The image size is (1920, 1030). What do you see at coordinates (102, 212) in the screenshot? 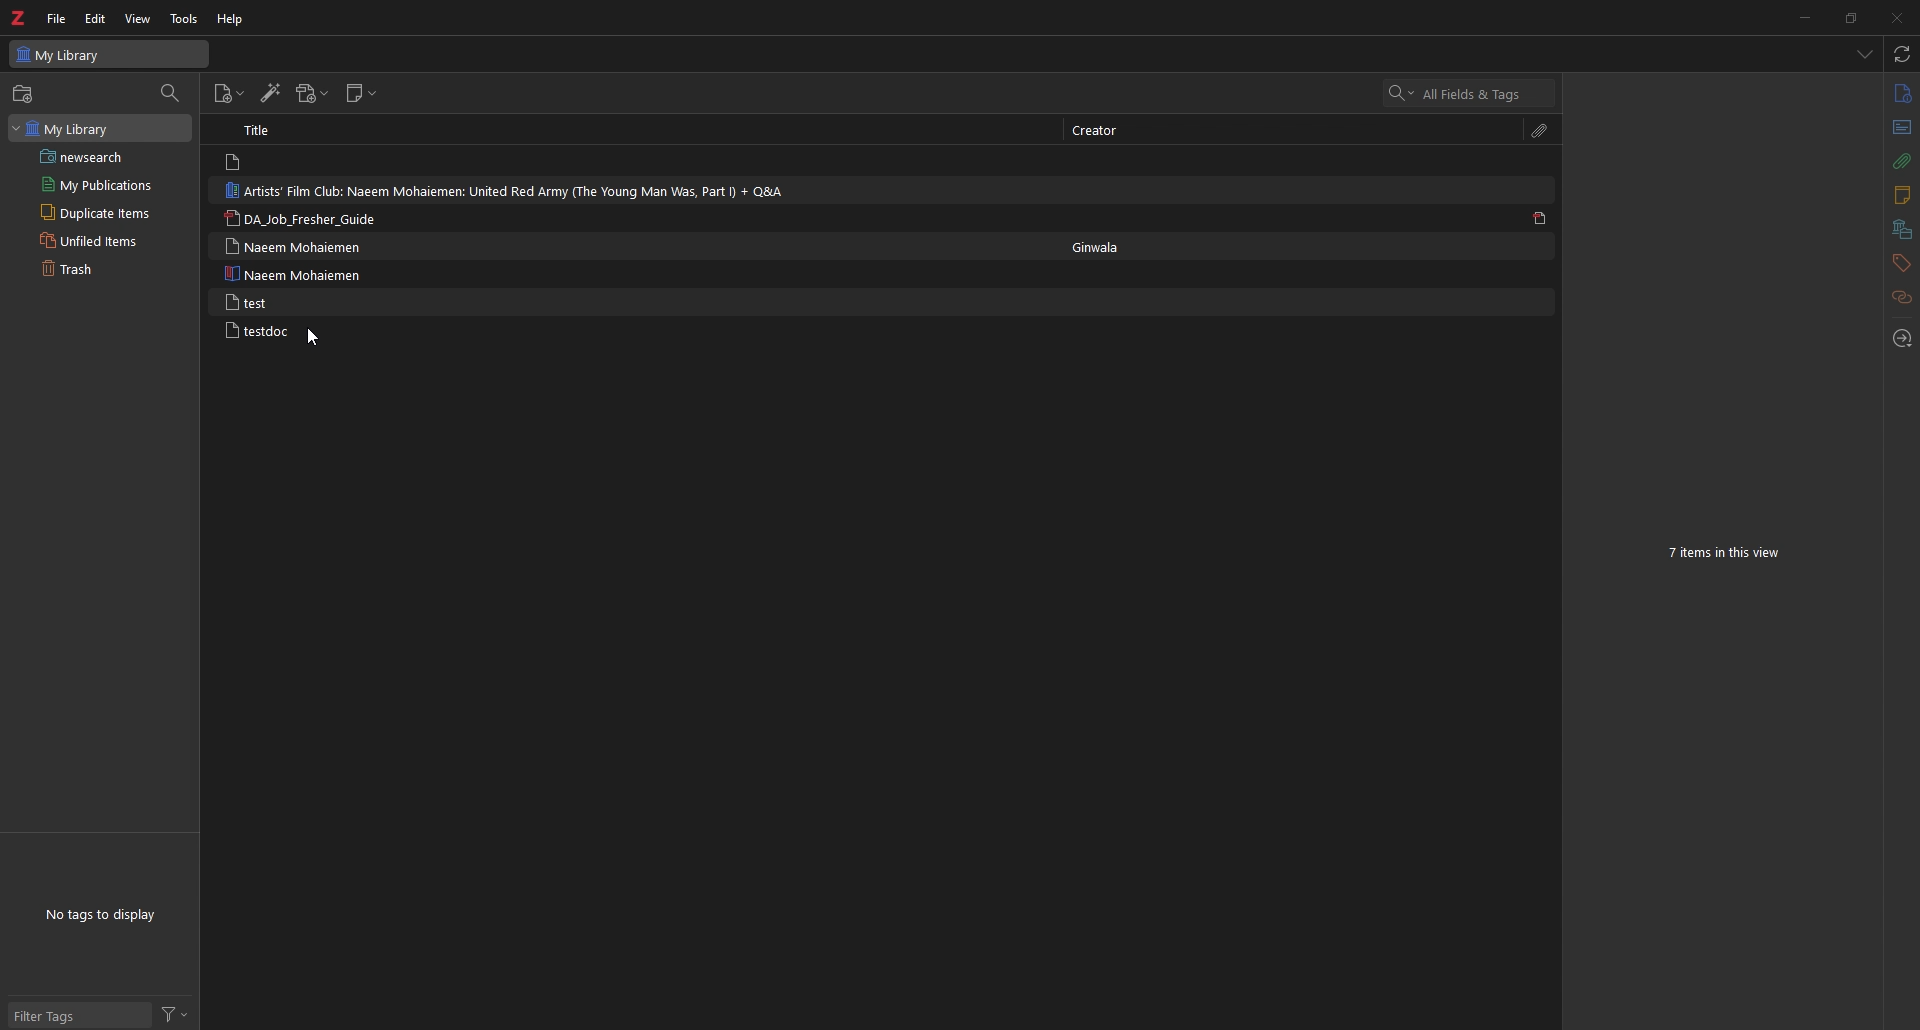
I see `Duplicate items` at bounding box center [102, 212].